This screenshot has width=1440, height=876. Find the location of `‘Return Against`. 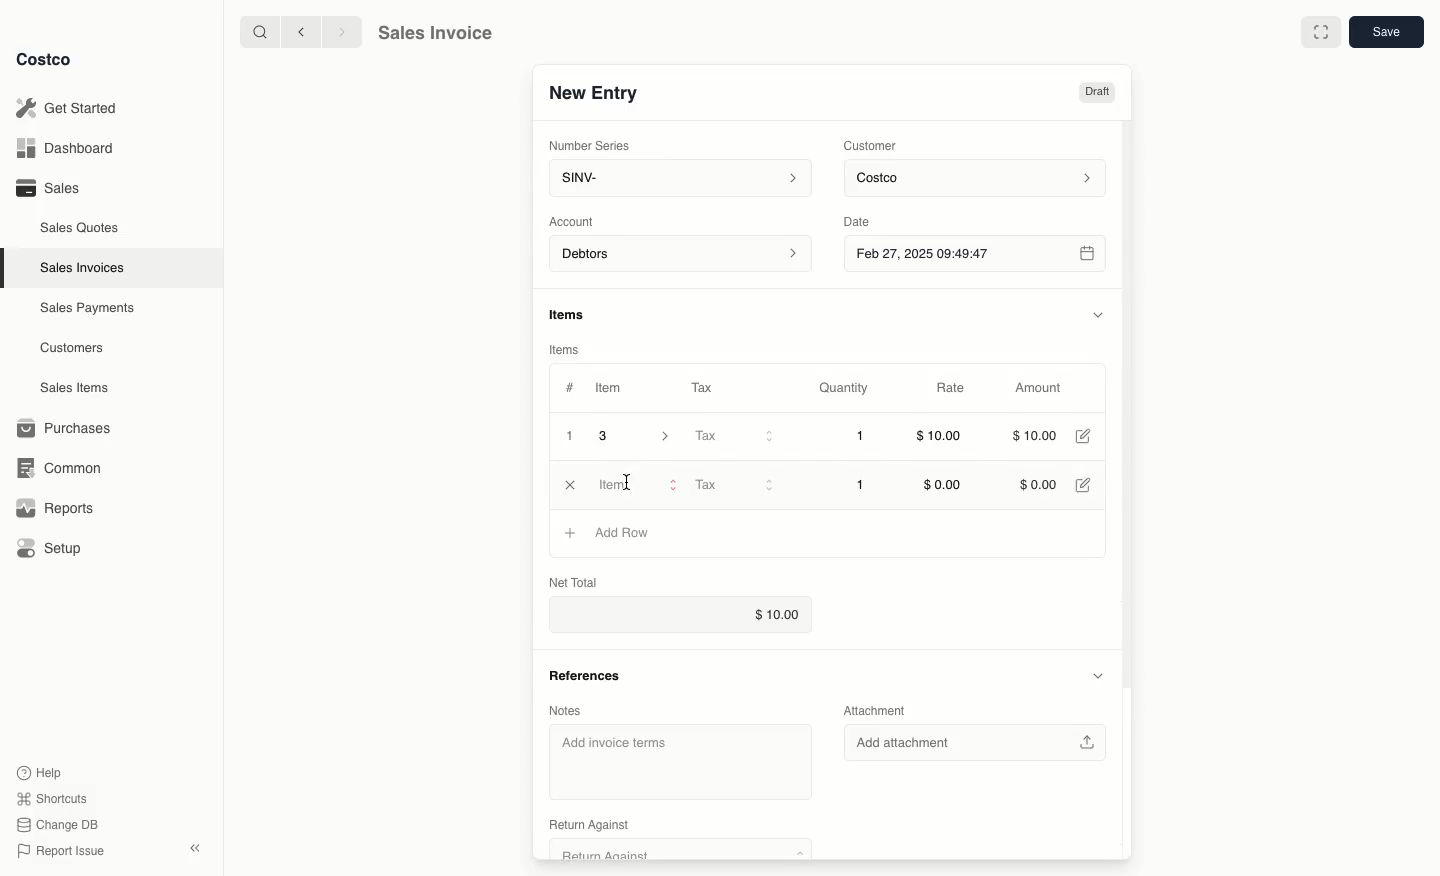

‘Return Against is located at coordinates (587, 824).